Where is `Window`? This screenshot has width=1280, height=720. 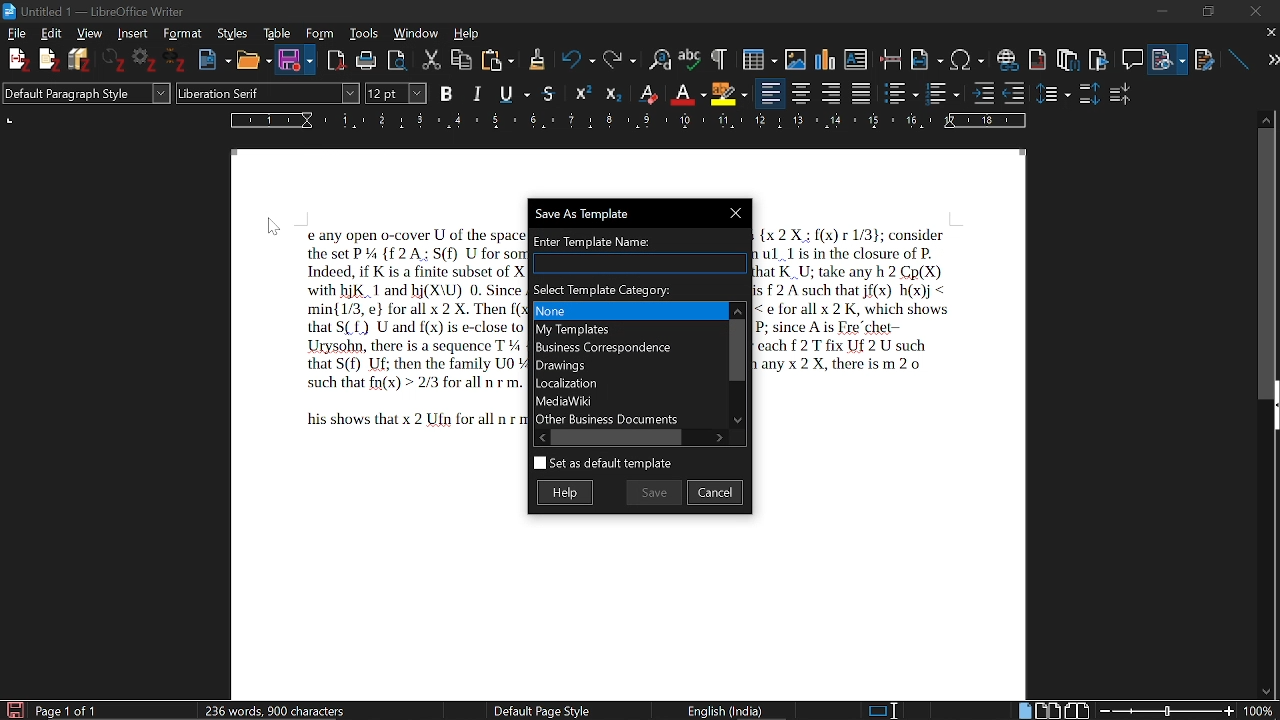
Window is located at coordinates (416, 34).